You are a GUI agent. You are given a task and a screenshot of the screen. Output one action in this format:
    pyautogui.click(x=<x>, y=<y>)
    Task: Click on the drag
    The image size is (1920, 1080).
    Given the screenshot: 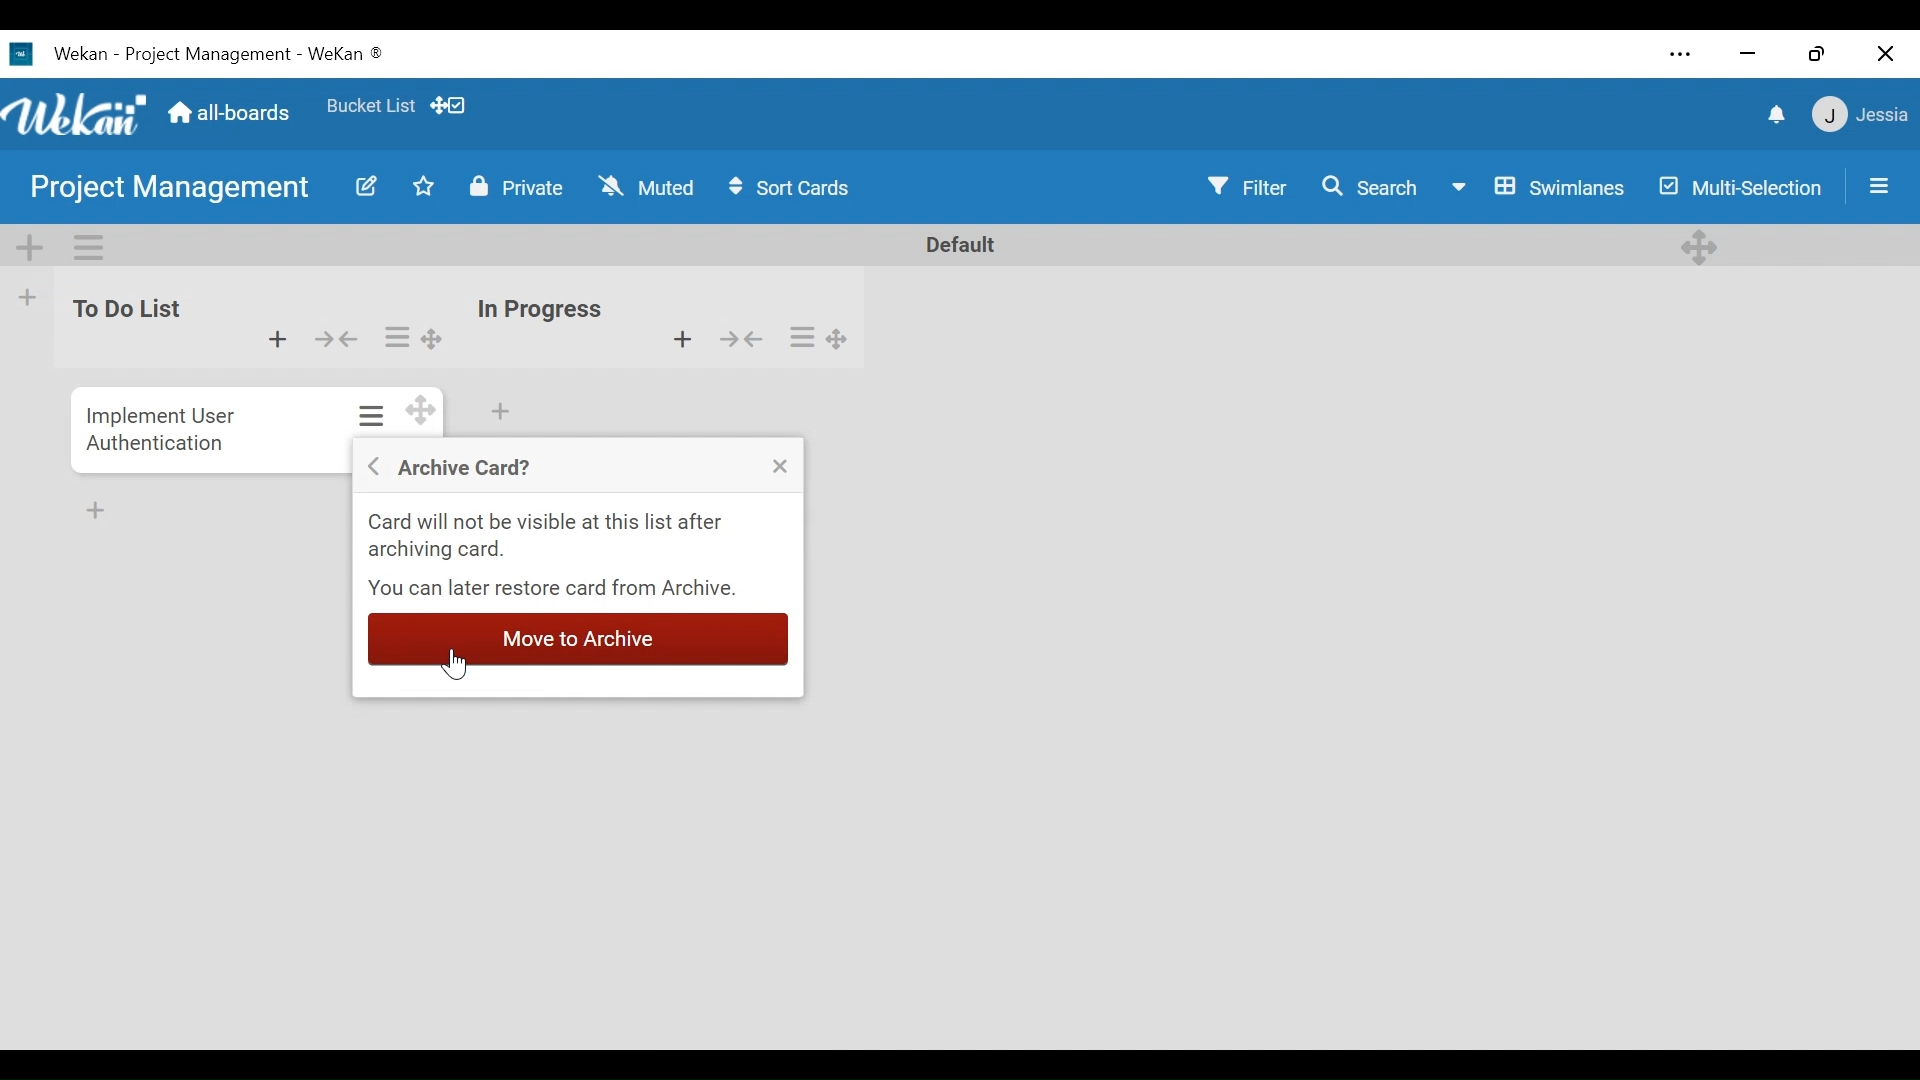 What is the action you would take?
    pyautogui.click(x=418, y=414)
    